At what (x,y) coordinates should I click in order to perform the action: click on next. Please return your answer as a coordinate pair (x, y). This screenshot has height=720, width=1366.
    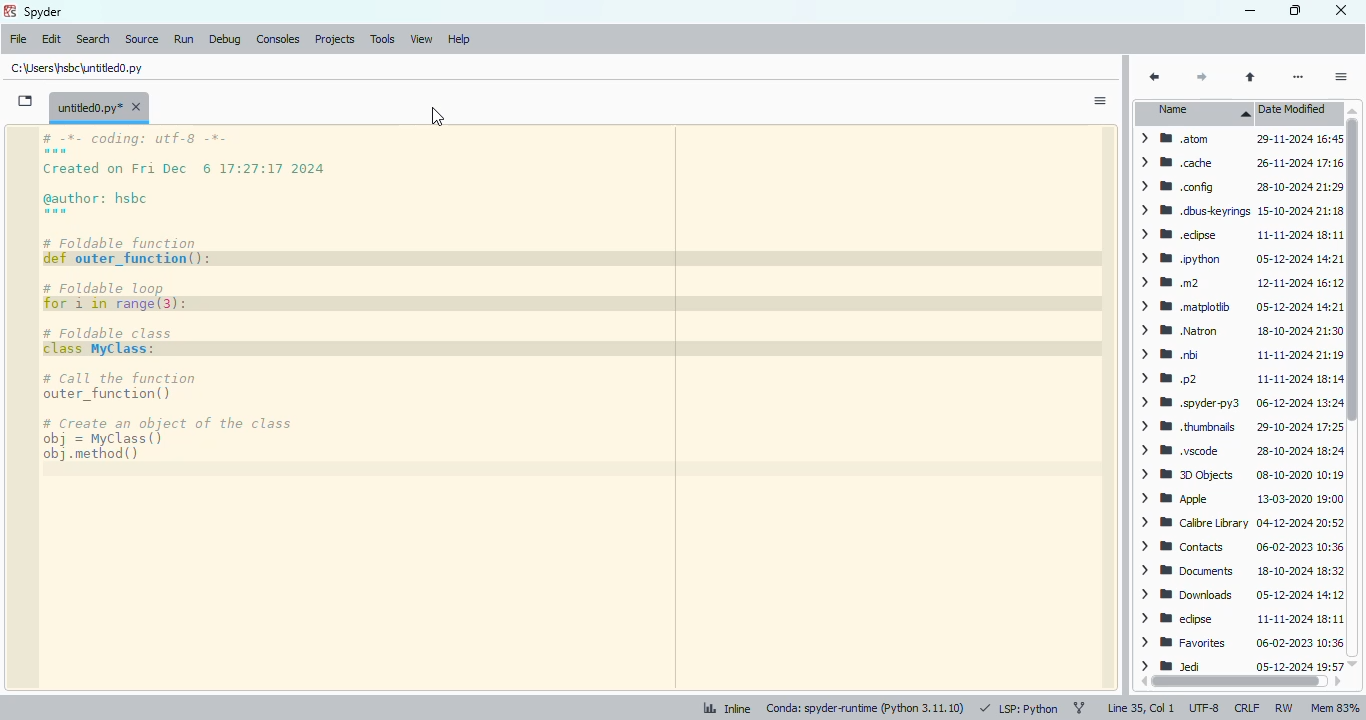
    Looking at the image, I should click on (1203, 78).